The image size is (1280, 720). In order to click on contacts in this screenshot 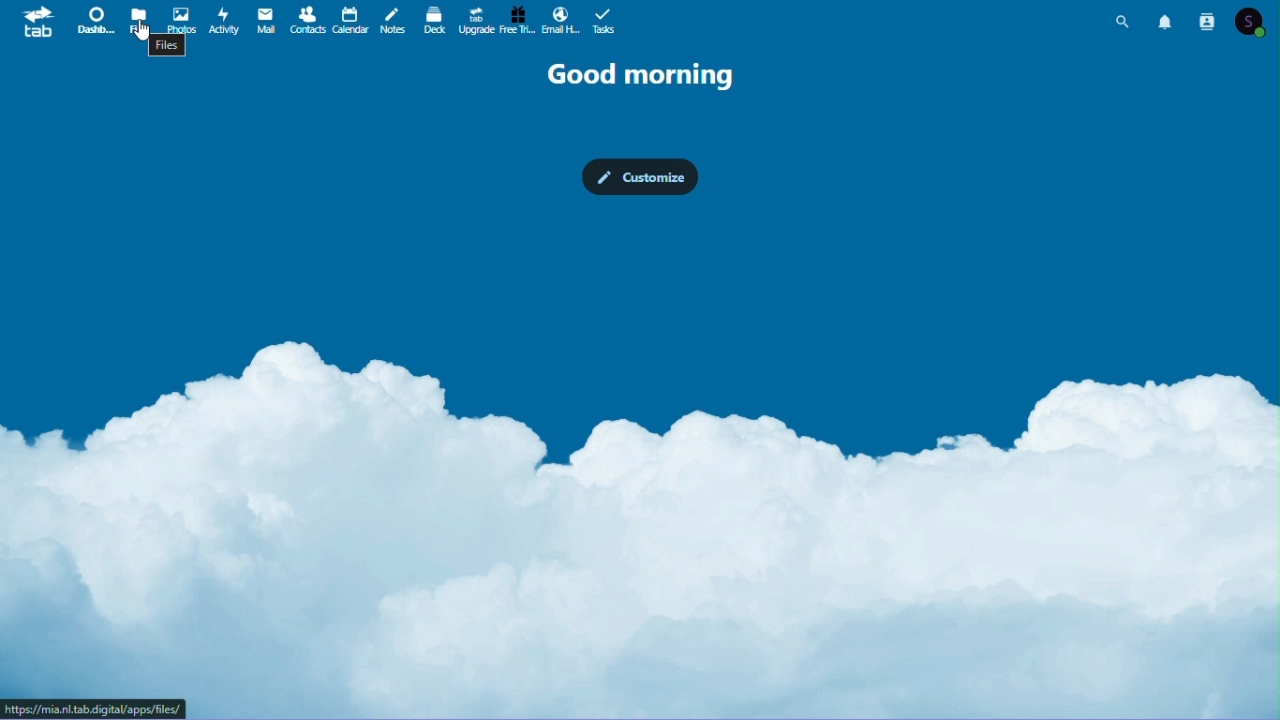, I will do `click(1207, 22)`.